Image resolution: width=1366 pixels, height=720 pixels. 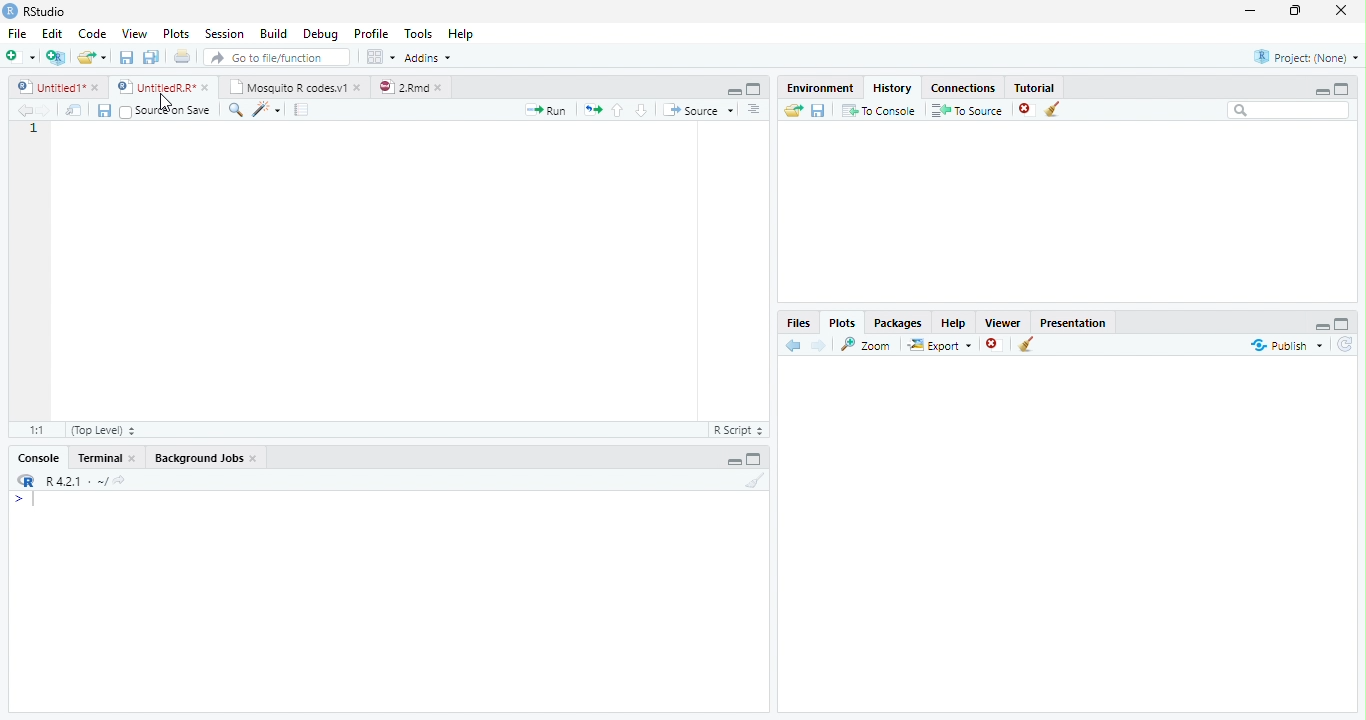 I want to click on Files, so click(x=798, y=321).